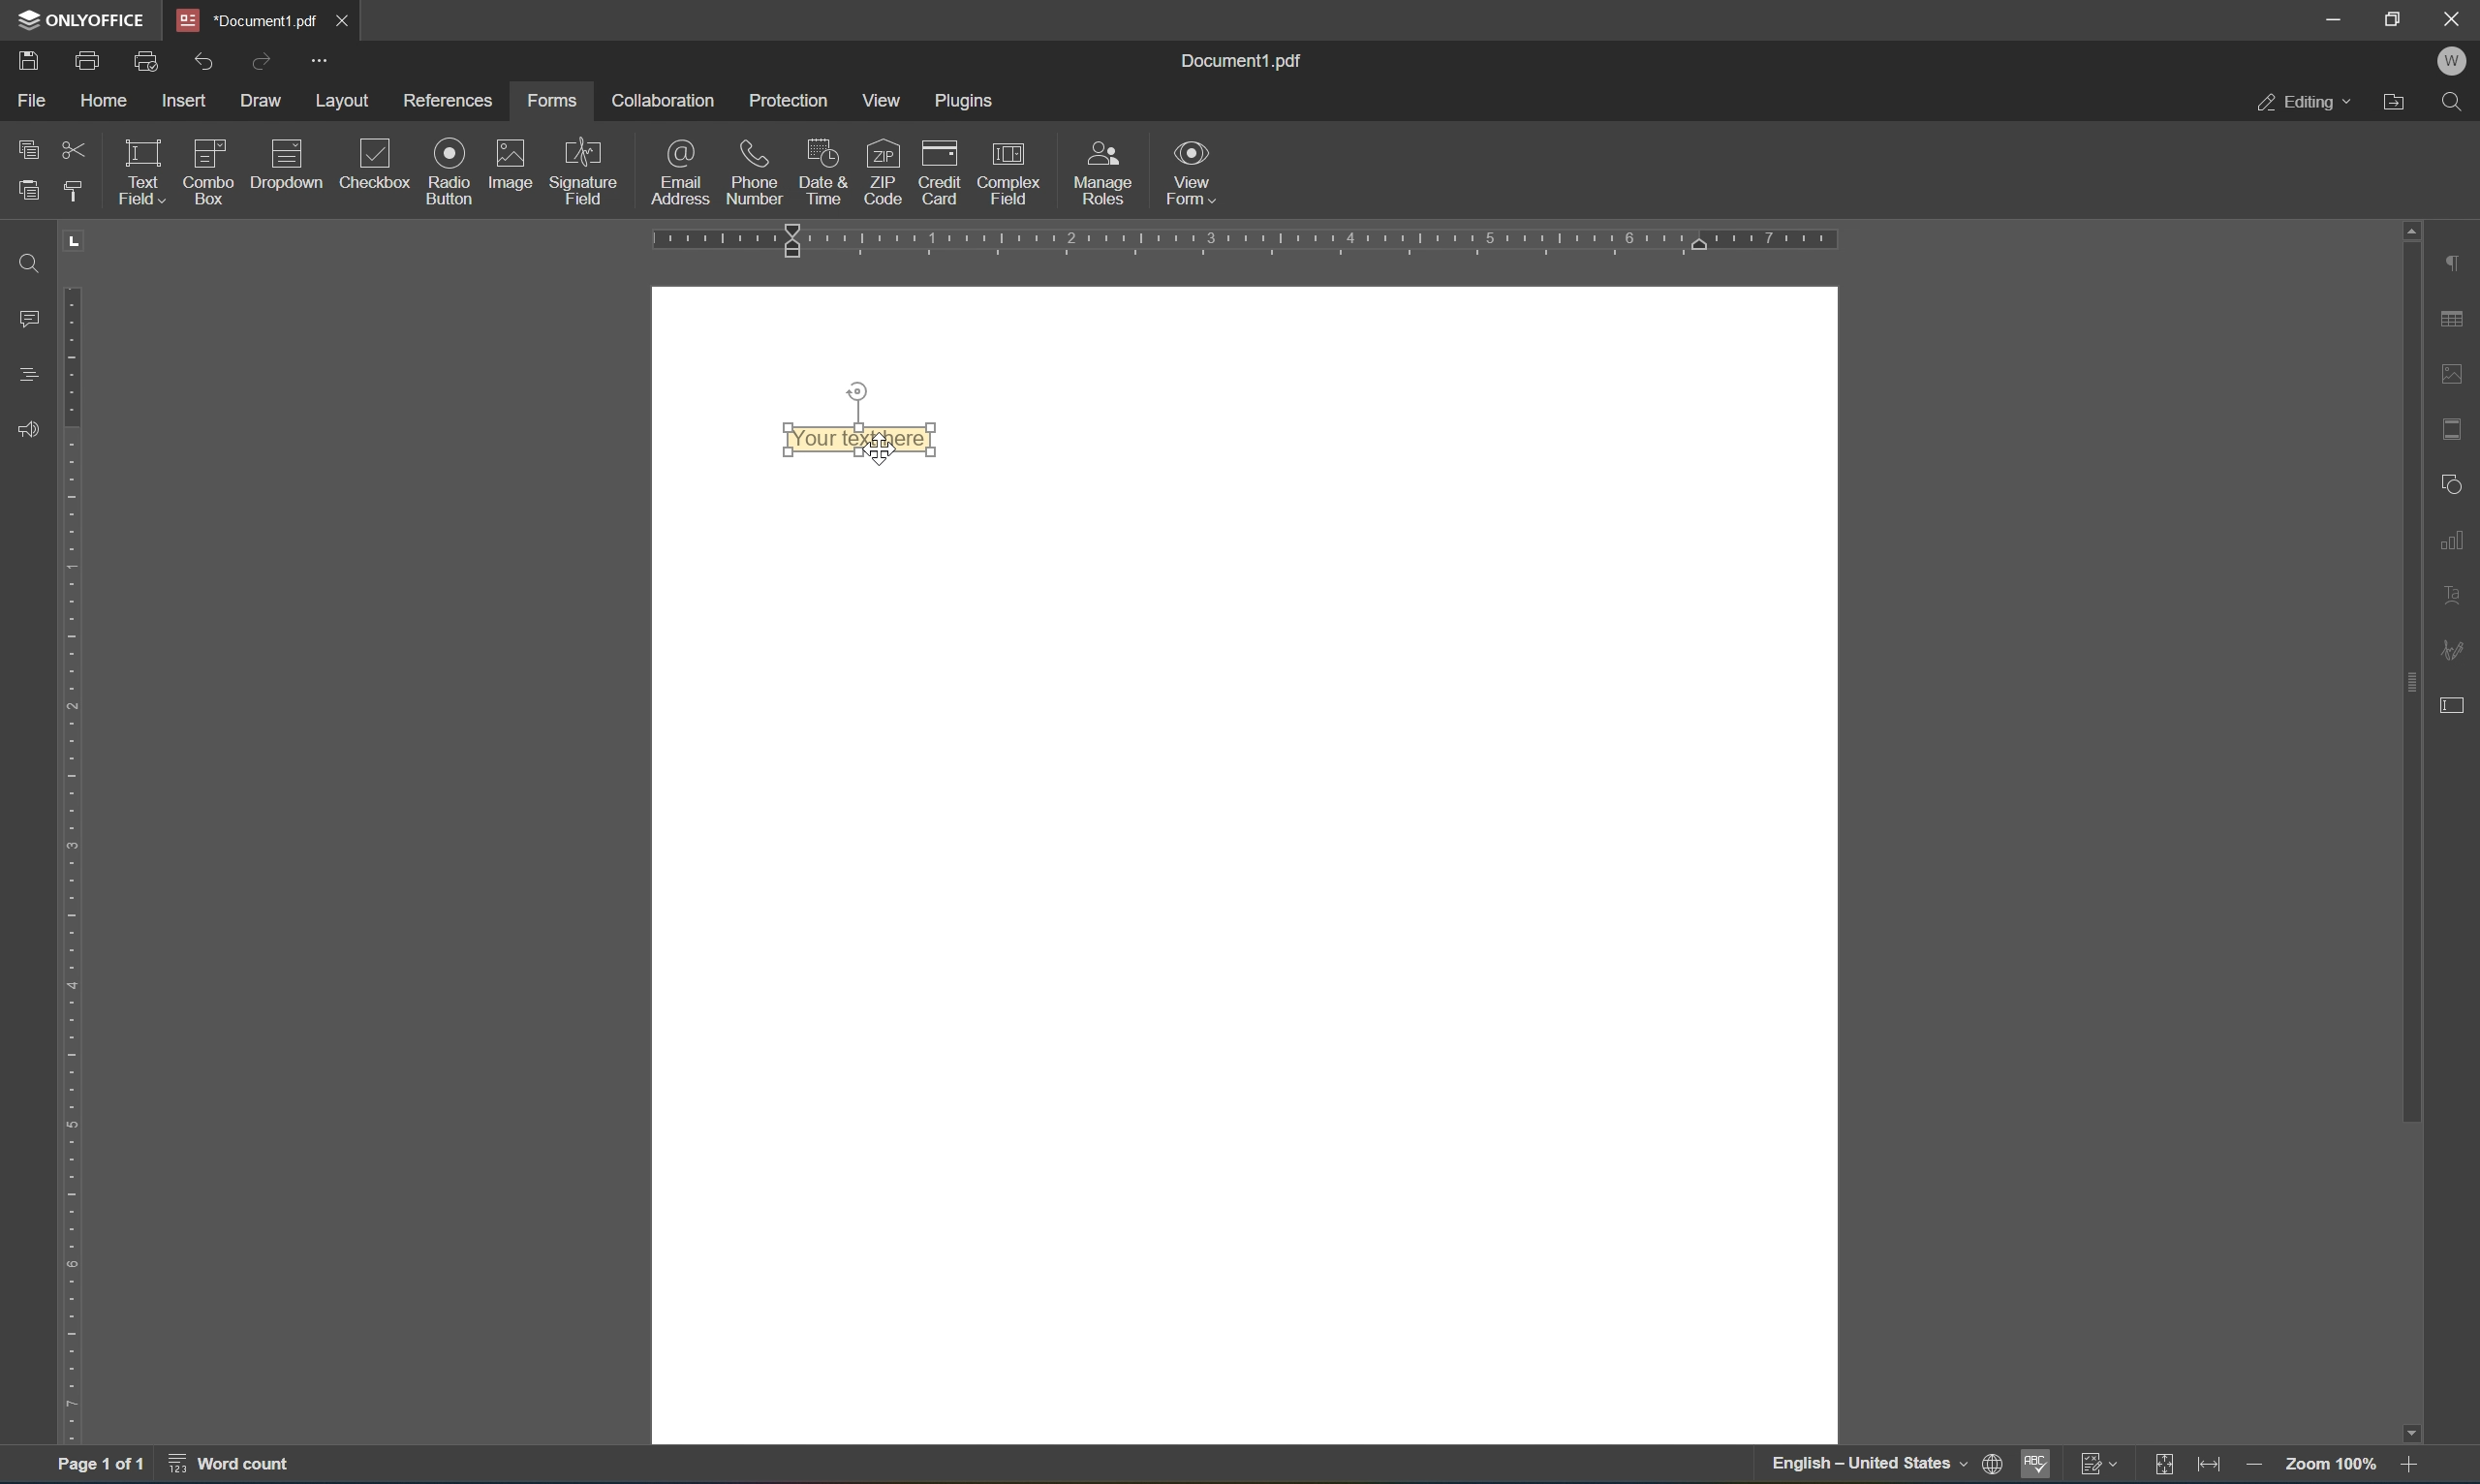 The image size is (2480, 1484). Describe the element at coordinates (2396, 18) in the screenshot. I see `restore down` at that location.